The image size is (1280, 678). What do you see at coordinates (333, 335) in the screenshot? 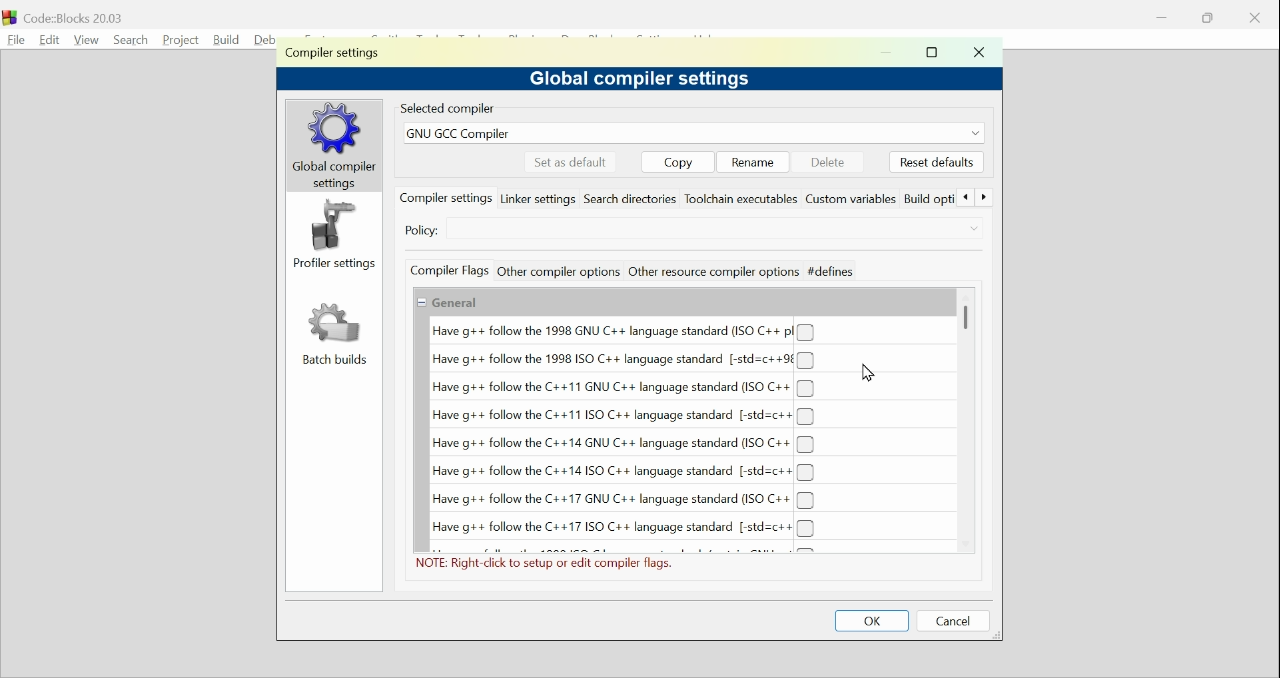
I see `Batch build` at bounding box center [333, 335].